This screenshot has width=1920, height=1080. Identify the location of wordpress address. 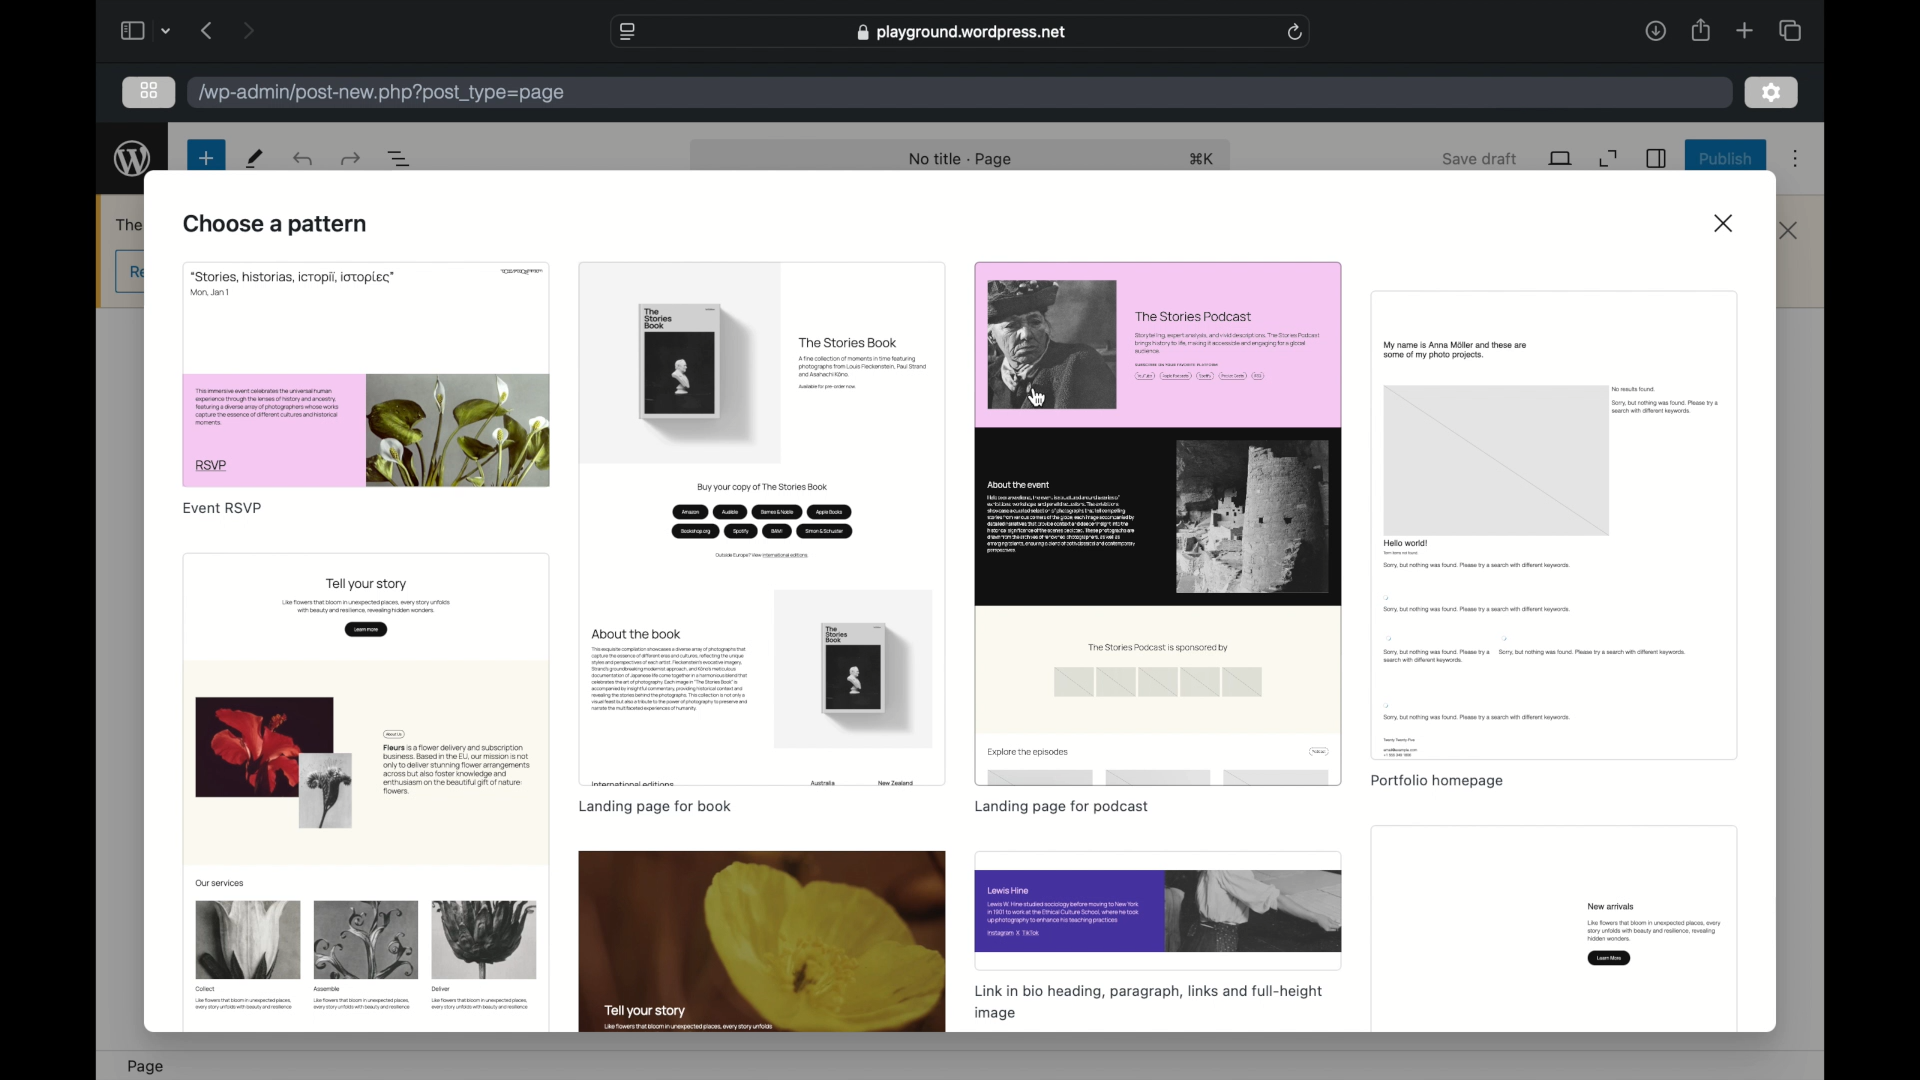
(383, 93).